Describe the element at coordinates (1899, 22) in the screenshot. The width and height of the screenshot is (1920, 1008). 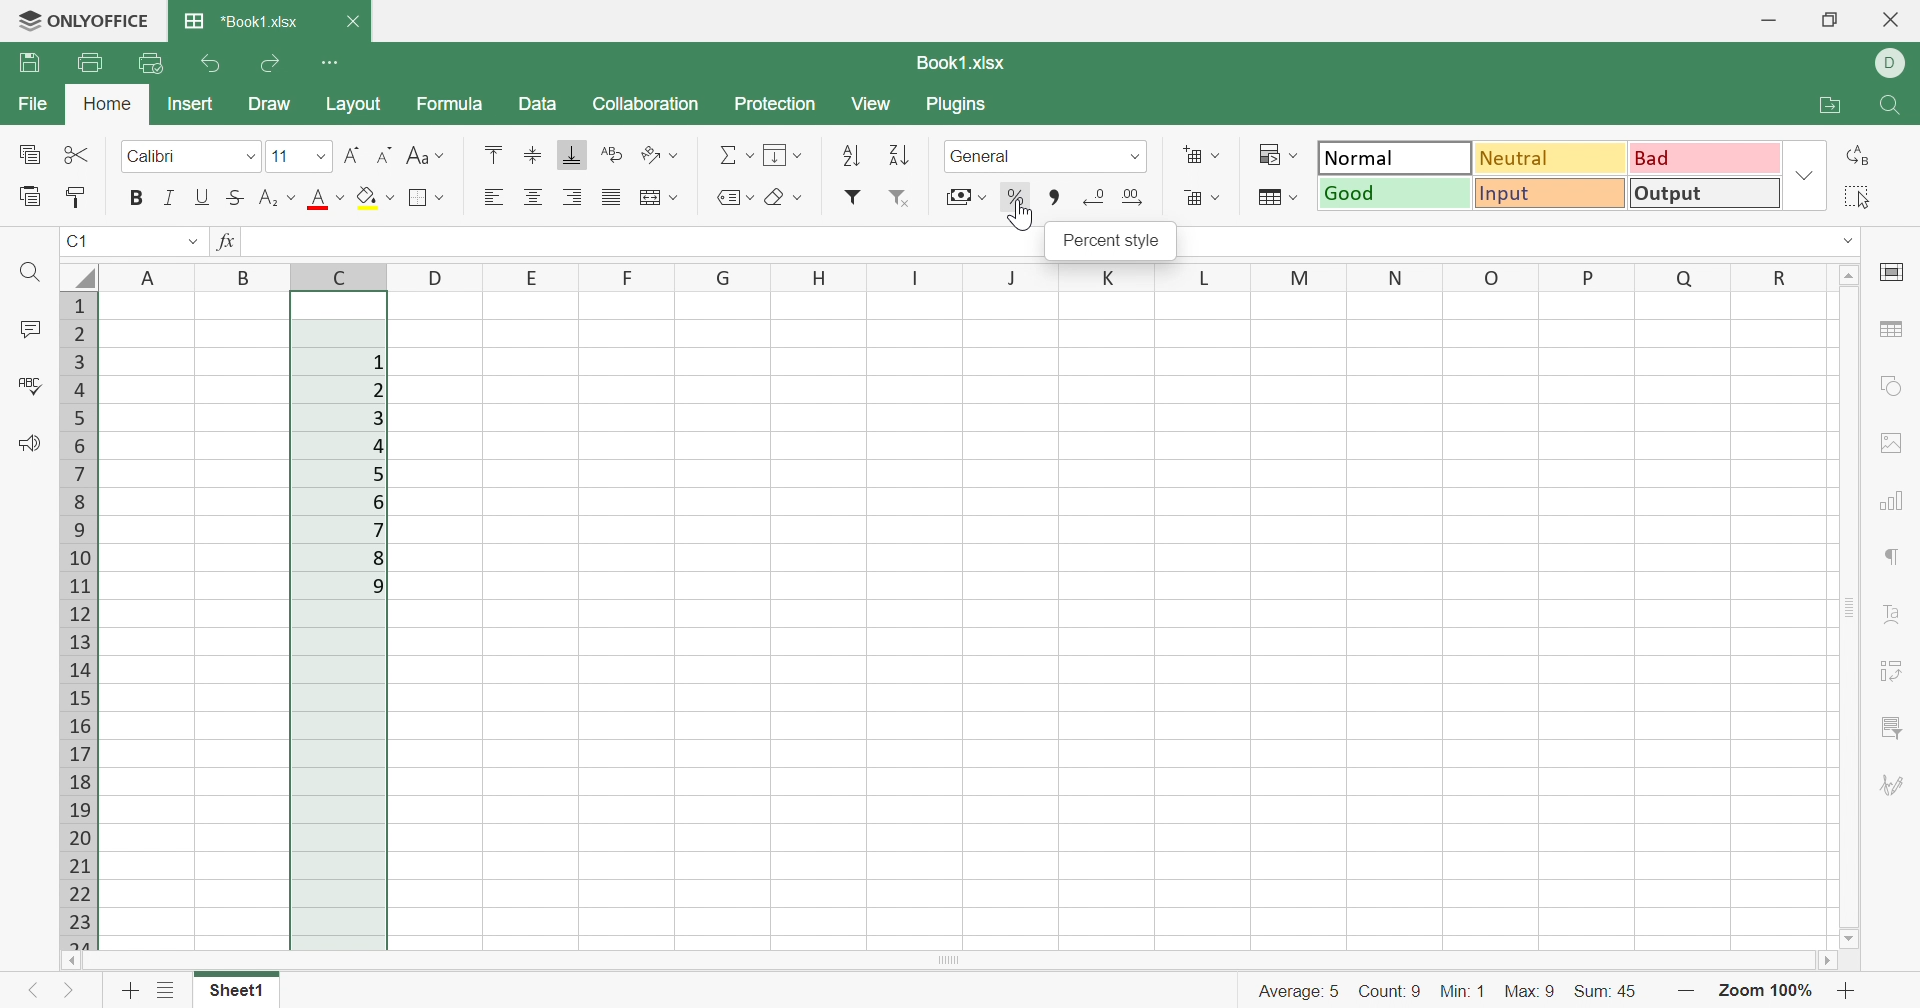
I see `Close` at that location.